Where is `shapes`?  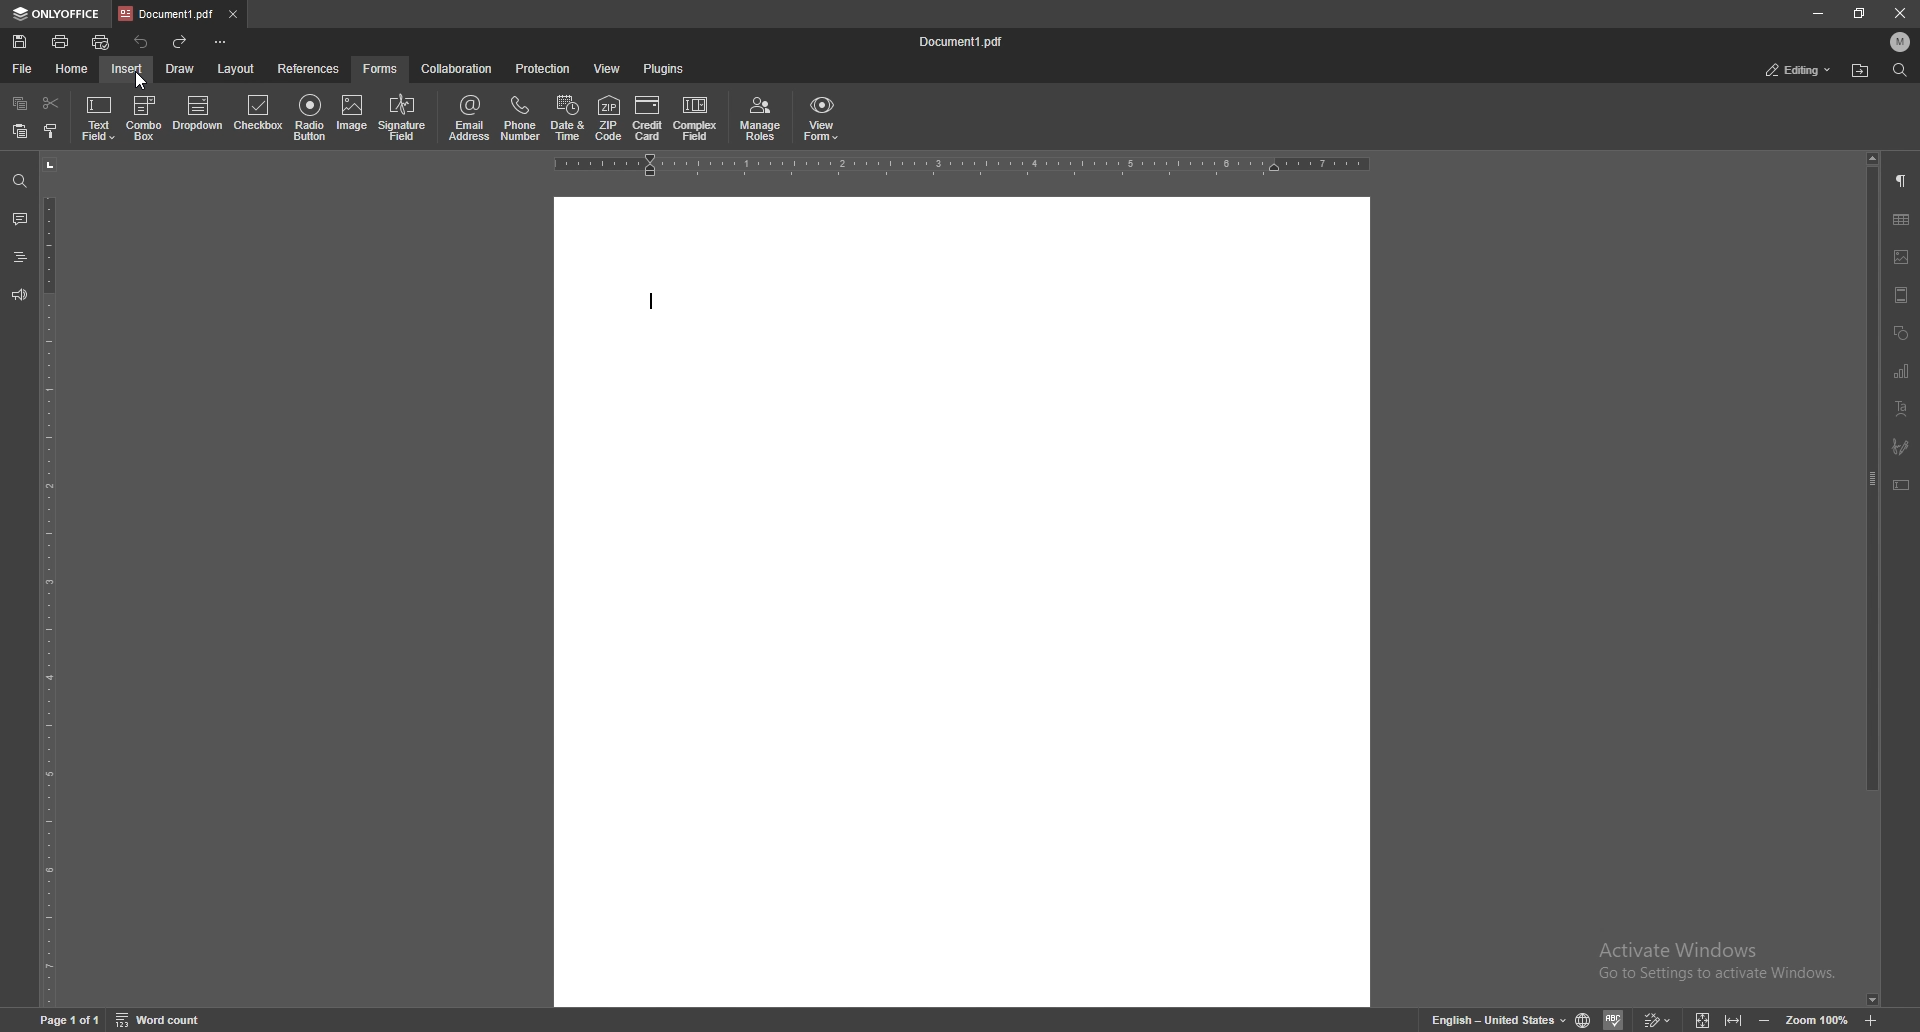
shapes is located at coordinates (1900, 334).